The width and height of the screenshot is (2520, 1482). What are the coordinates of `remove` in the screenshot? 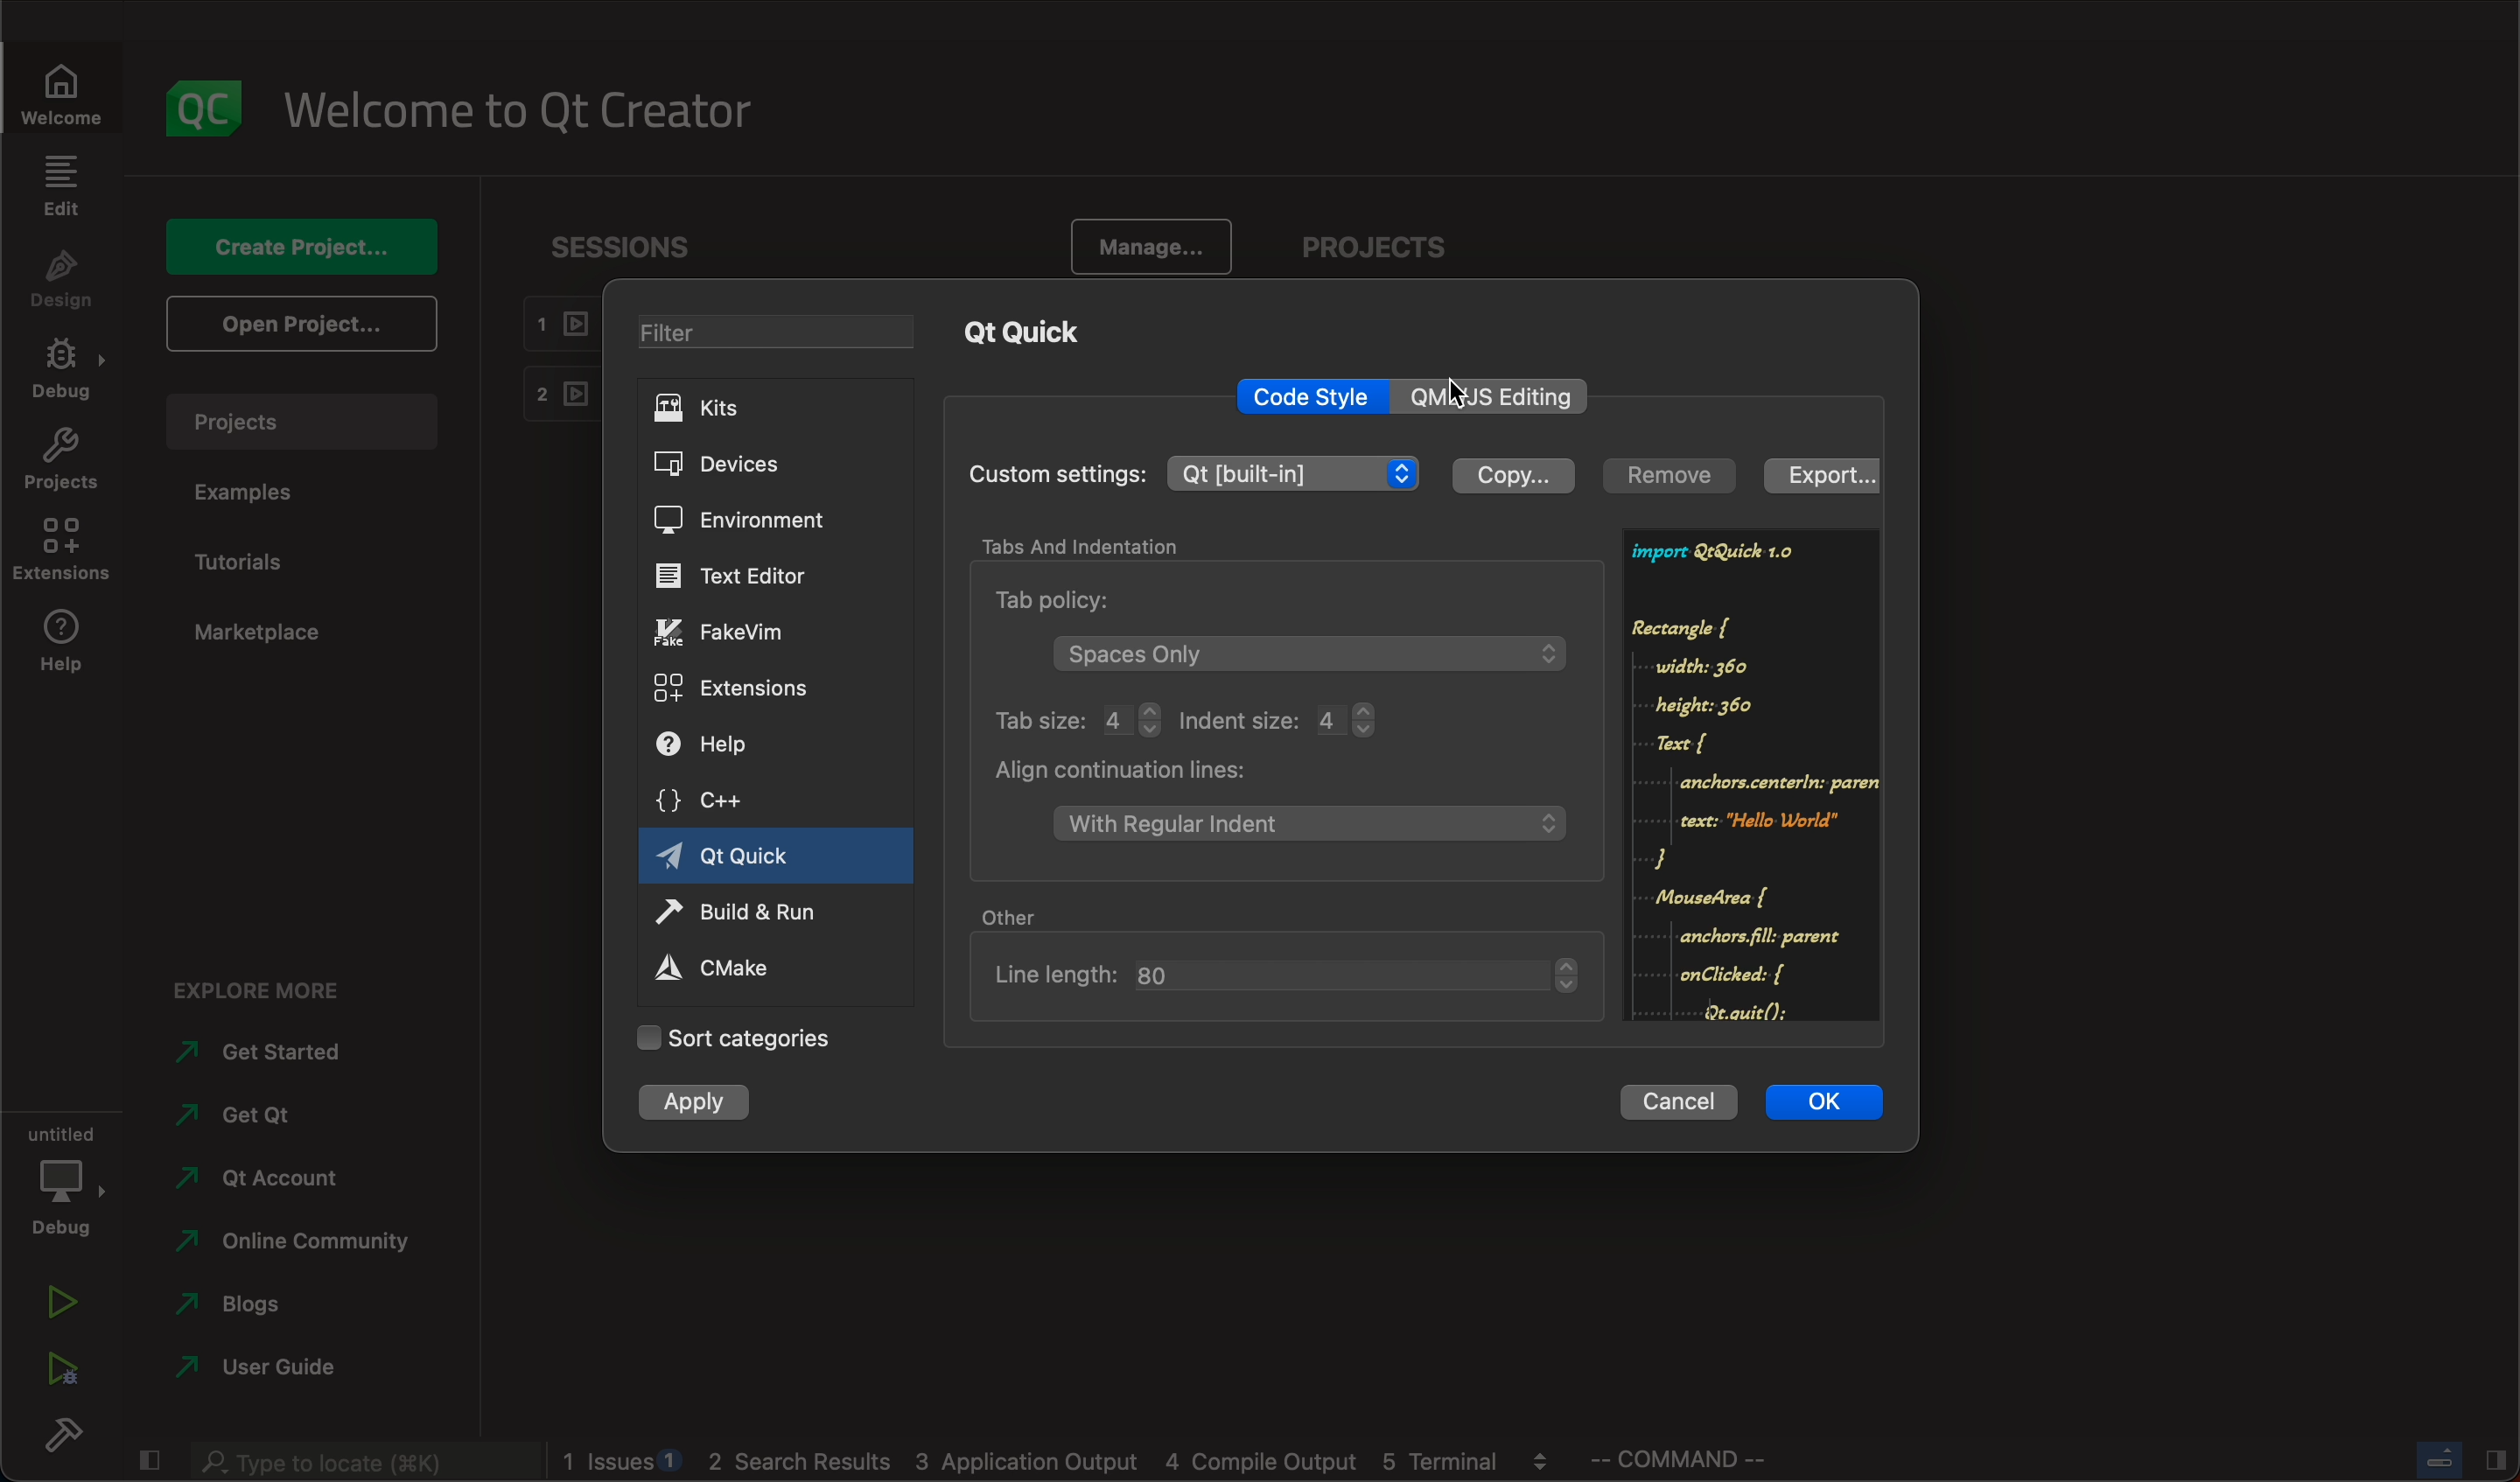 It's located at (1673, 476).